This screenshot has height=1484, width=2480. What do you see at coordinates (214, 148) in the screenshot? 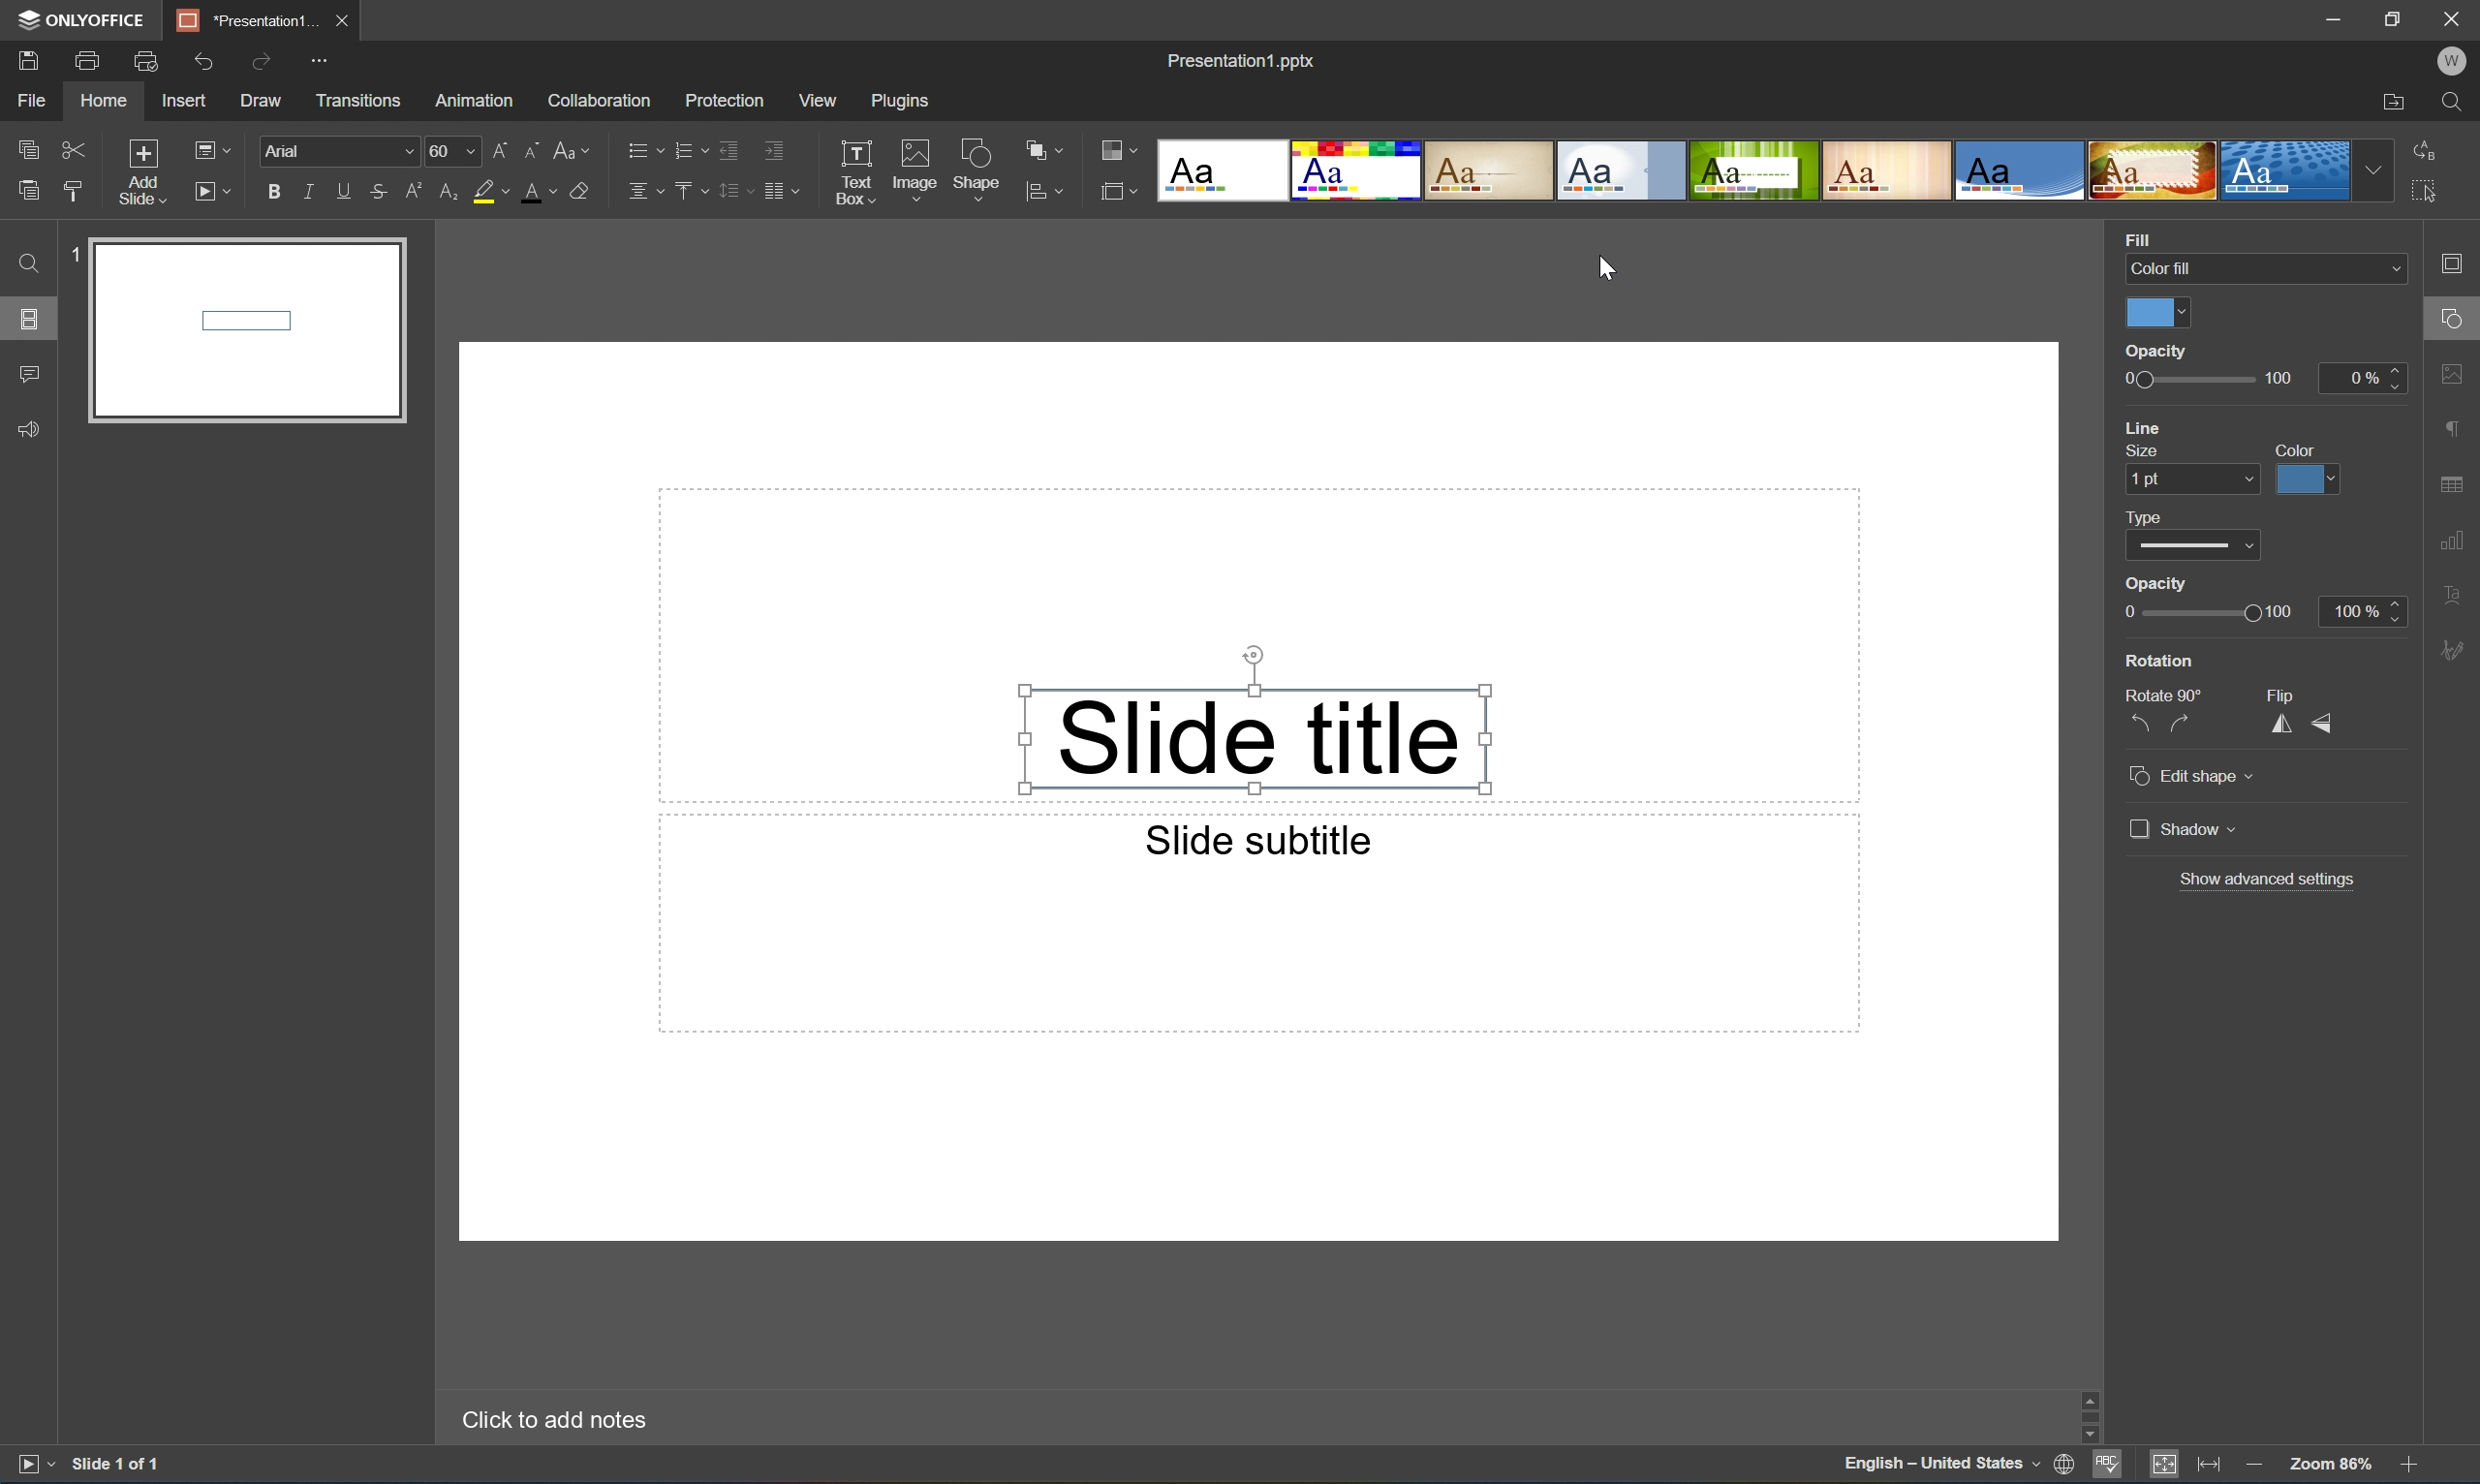
I see `Change slide layout` at bounding box center [214, 148].